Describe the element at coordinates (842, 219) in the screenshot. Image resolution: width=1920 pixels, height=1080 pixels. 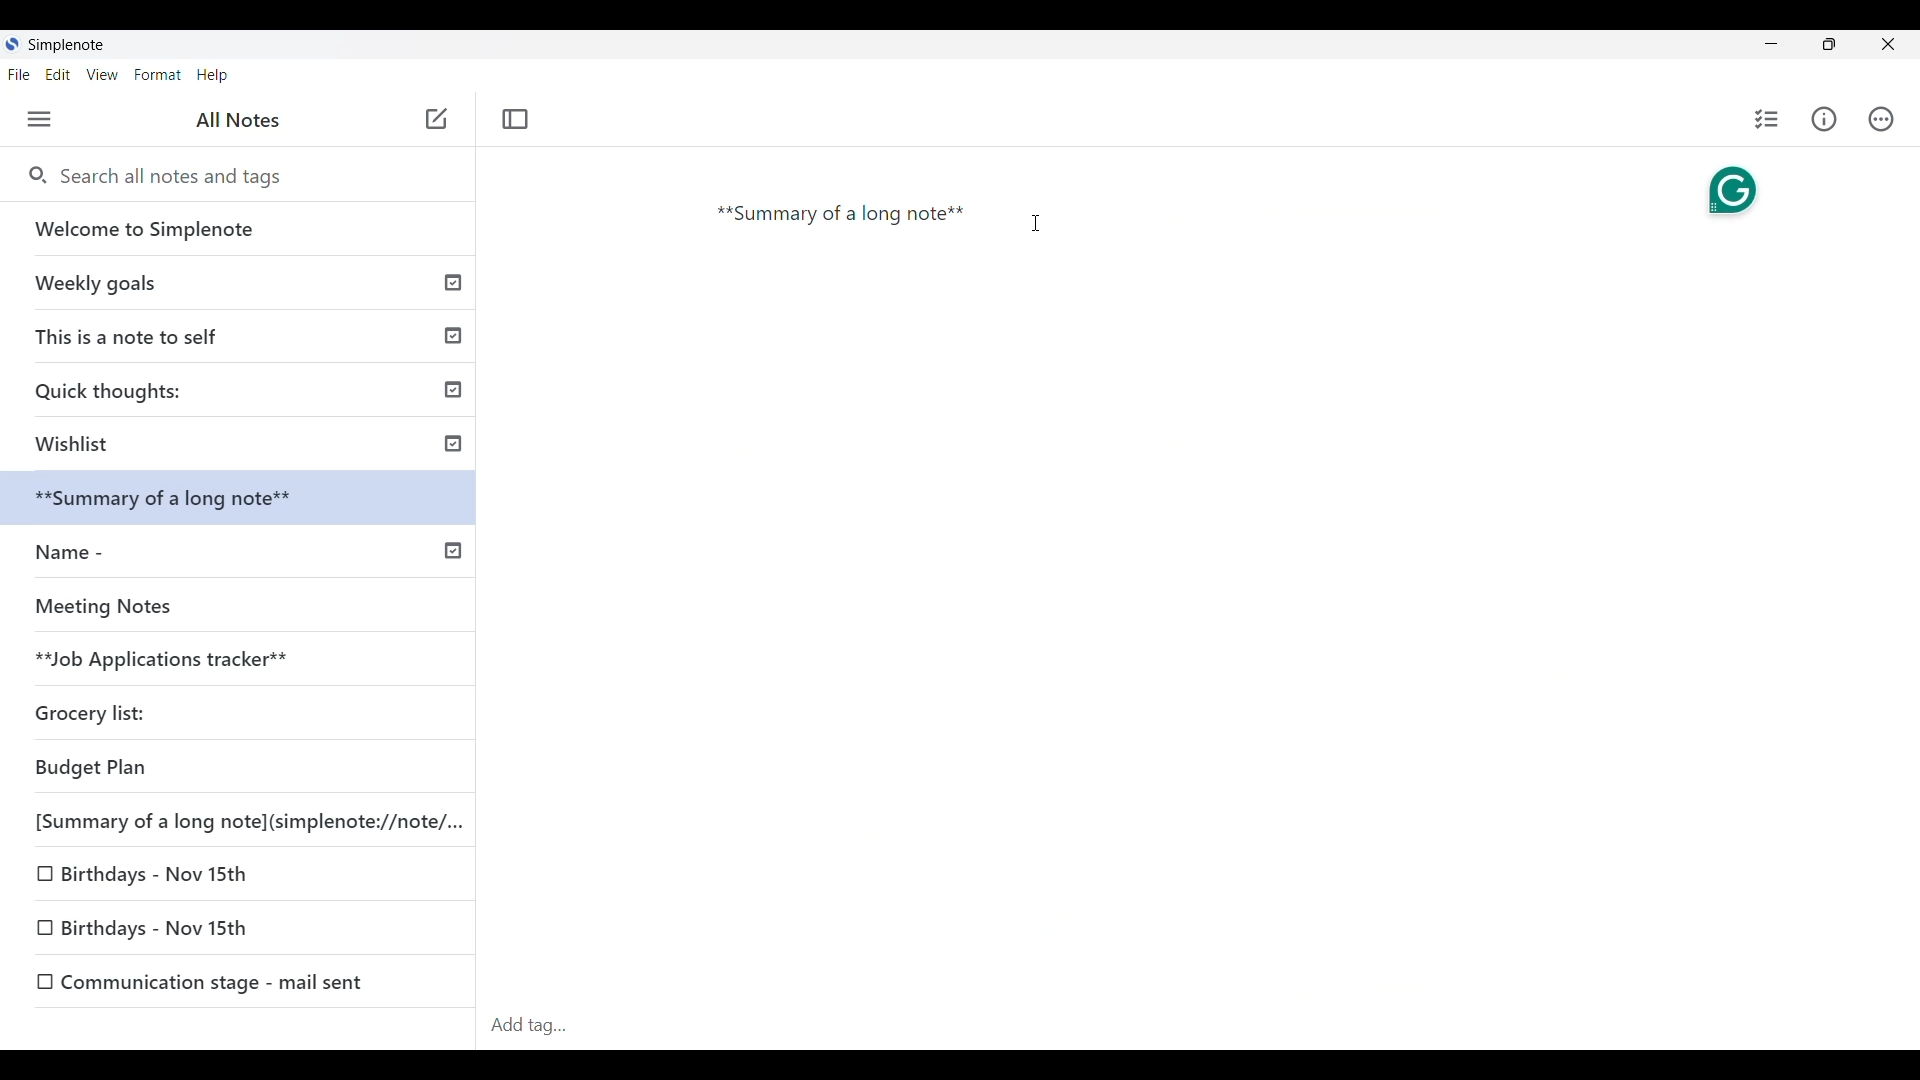
I see `Summary of a long note` at that location.